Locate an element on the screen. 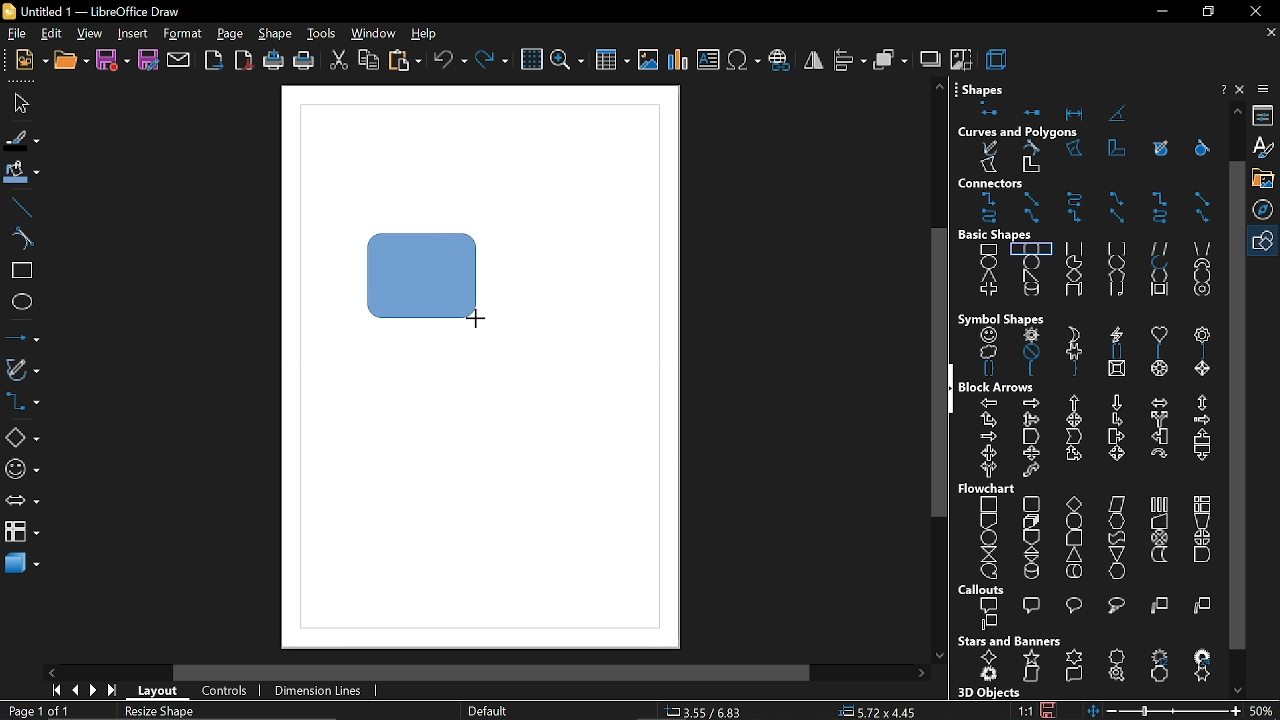 This screenshot has width=1280, height=720. scroll up is located at coordinates (939, 86).